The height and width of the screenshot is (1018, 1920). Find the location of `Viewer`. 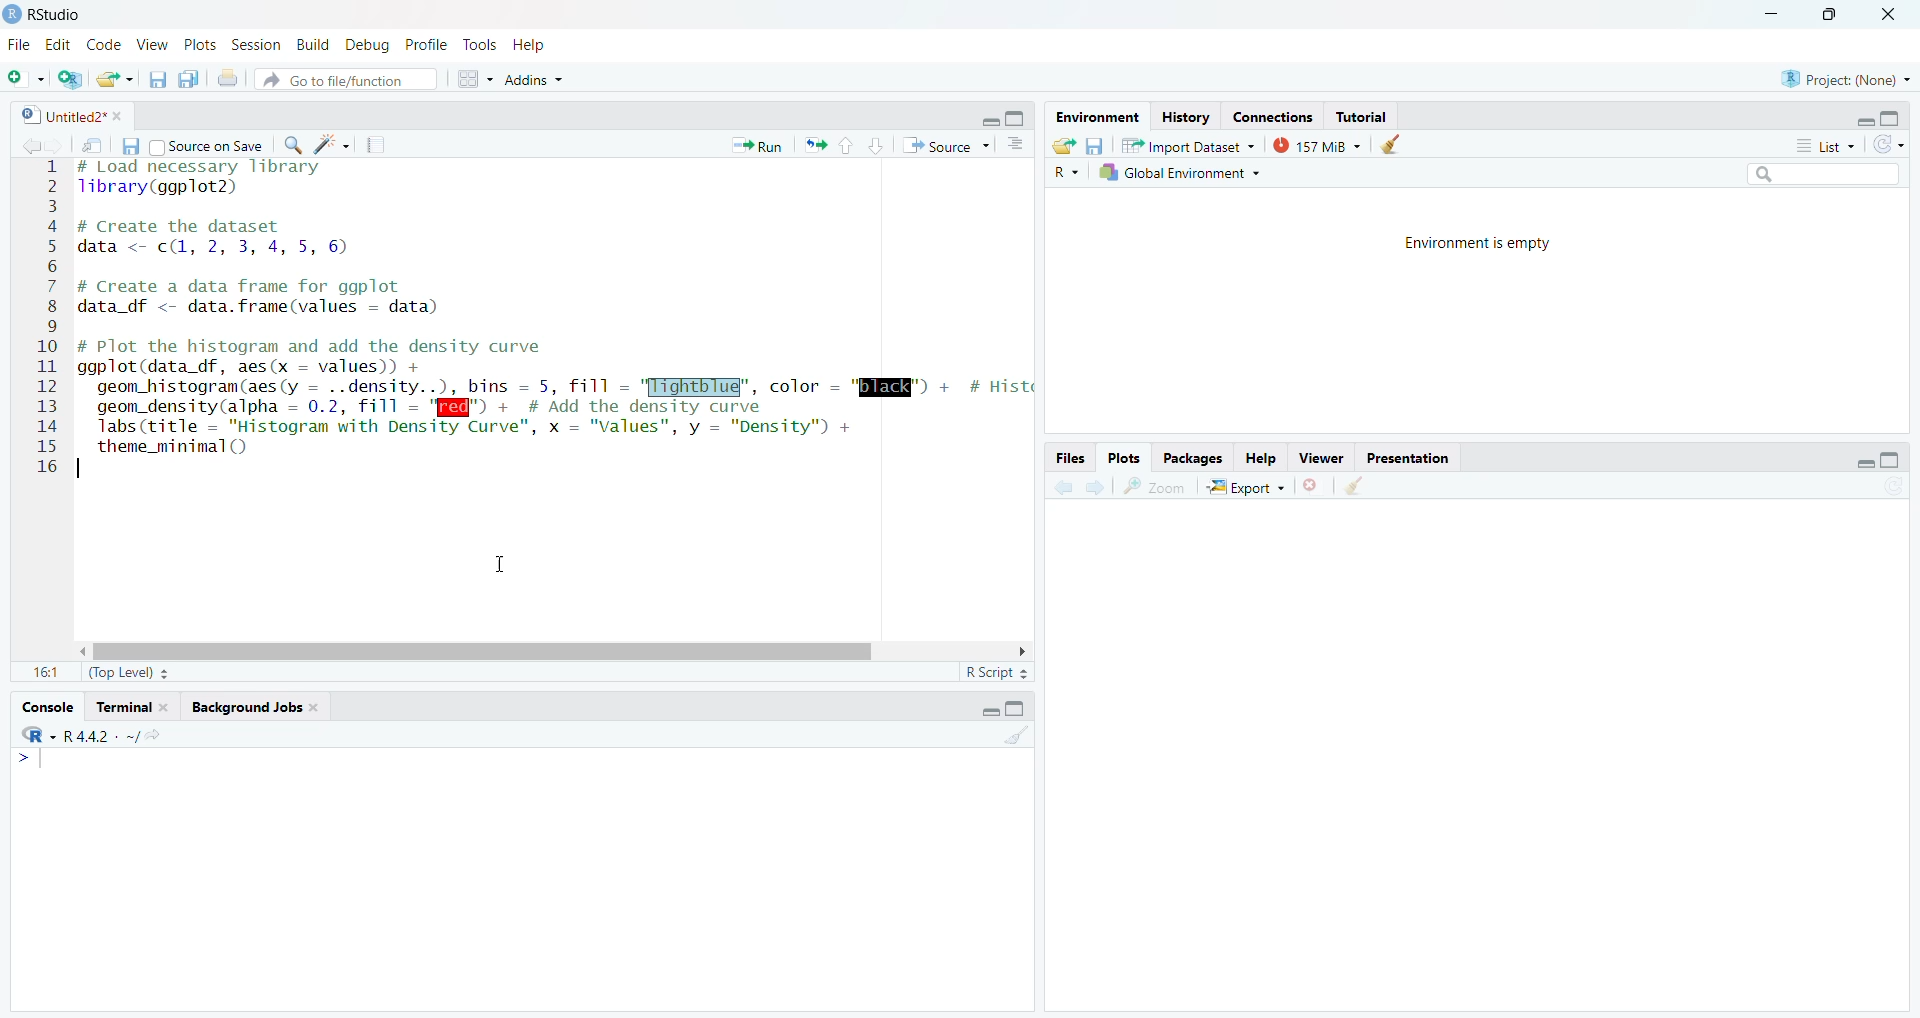

Viewer is located at coordinates (1324, 457).